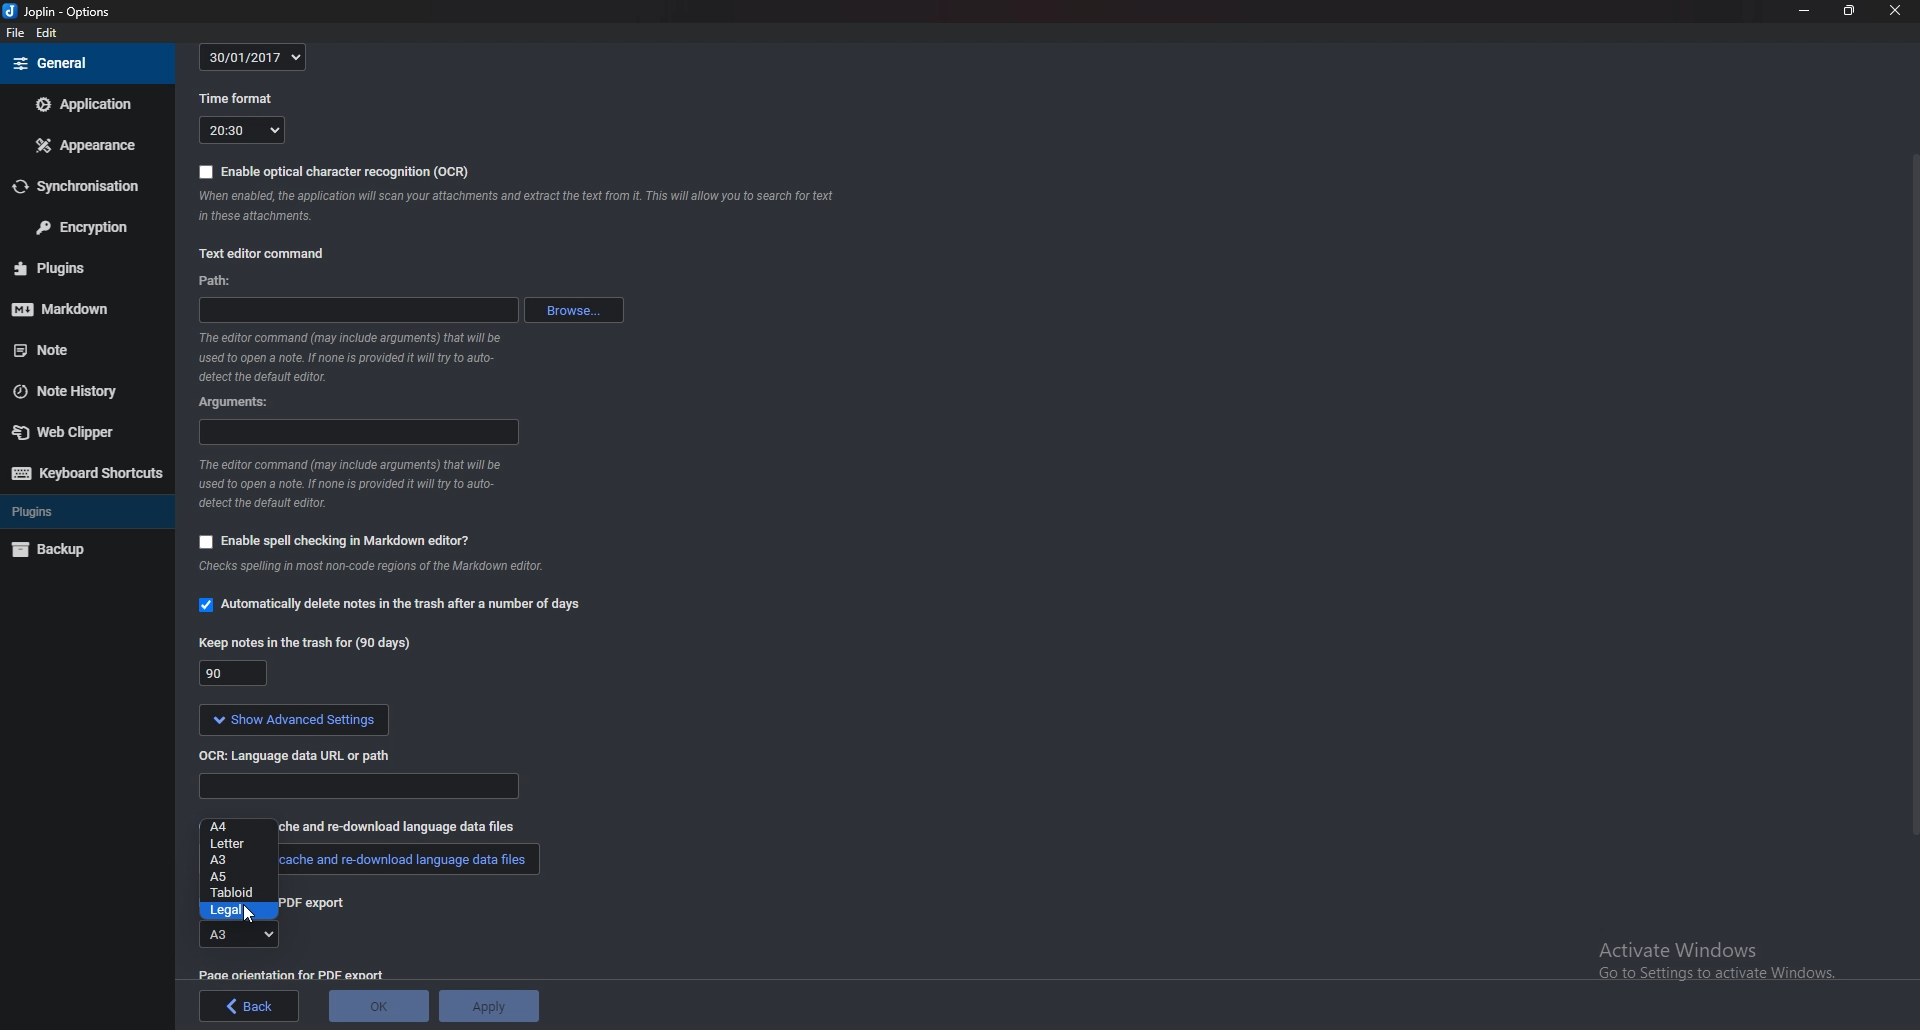 This screenshot has height=1030, width=1920. What do you see at coordinates (358, 357) in the screenshot?
I see `Info` at bounding box center [358, 357].